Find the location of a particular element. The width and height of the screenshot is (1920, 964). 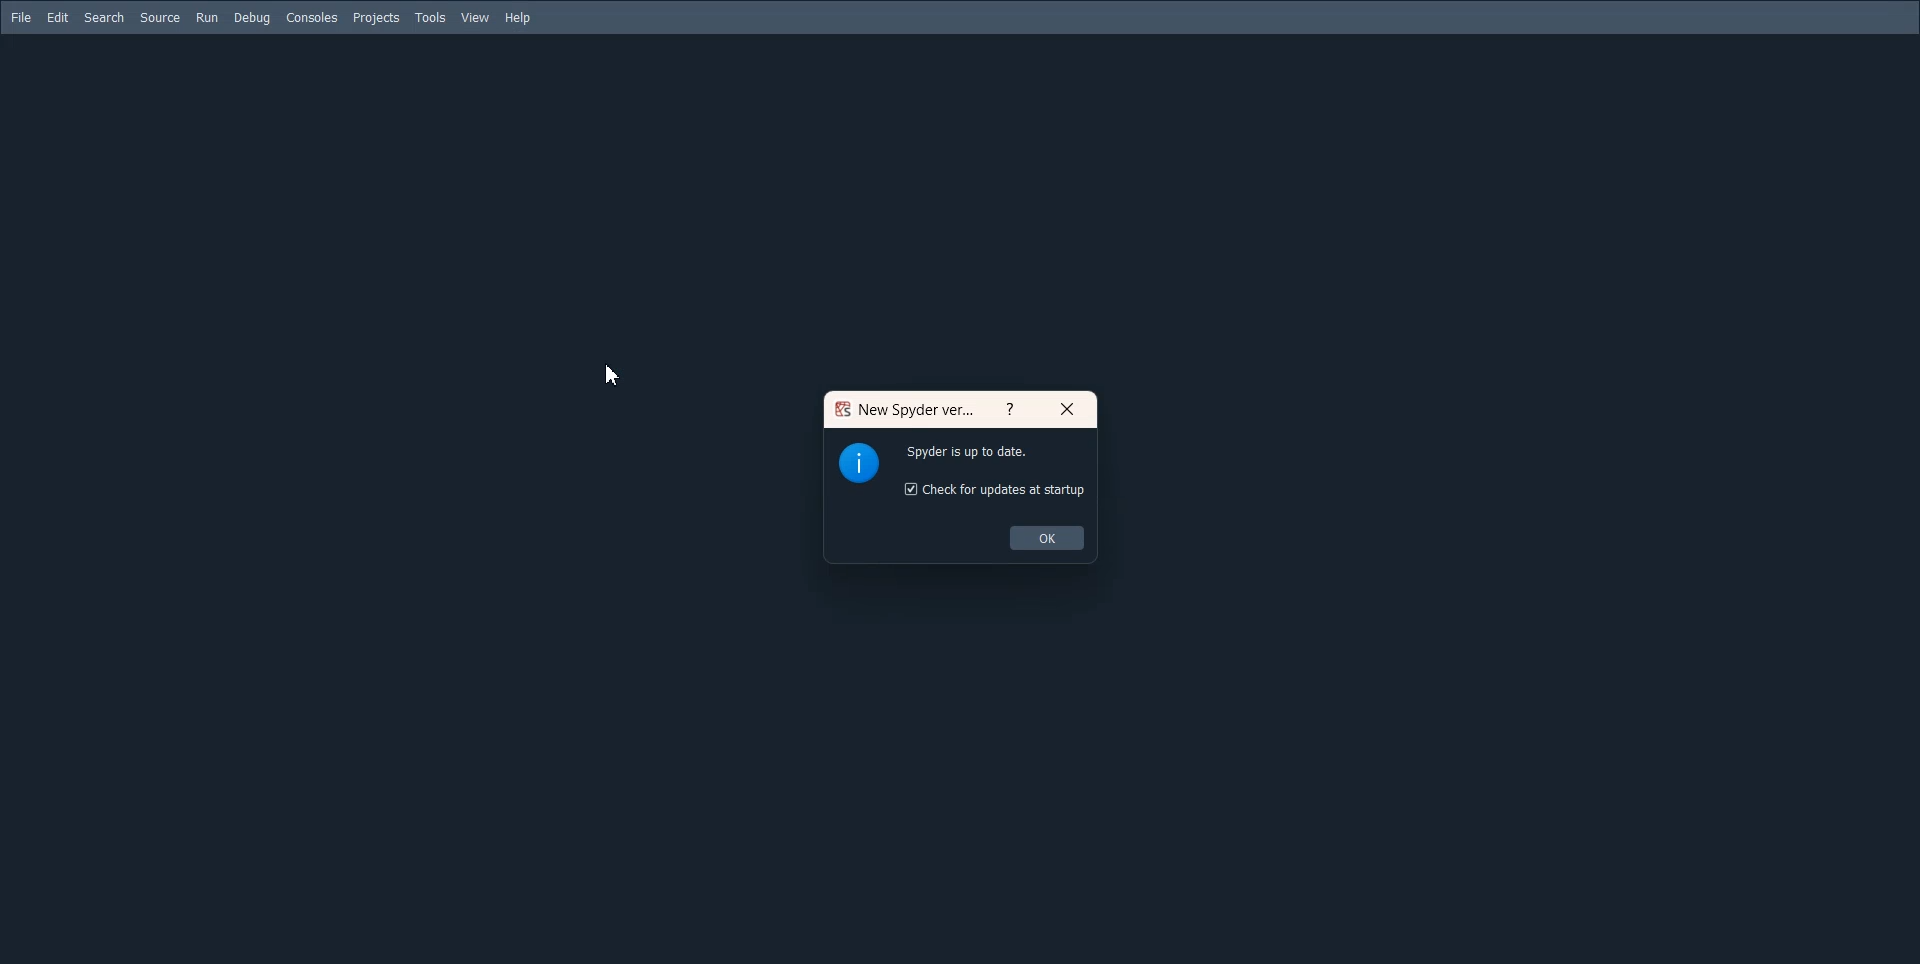

Cursor is located at coordinates (611, 376).